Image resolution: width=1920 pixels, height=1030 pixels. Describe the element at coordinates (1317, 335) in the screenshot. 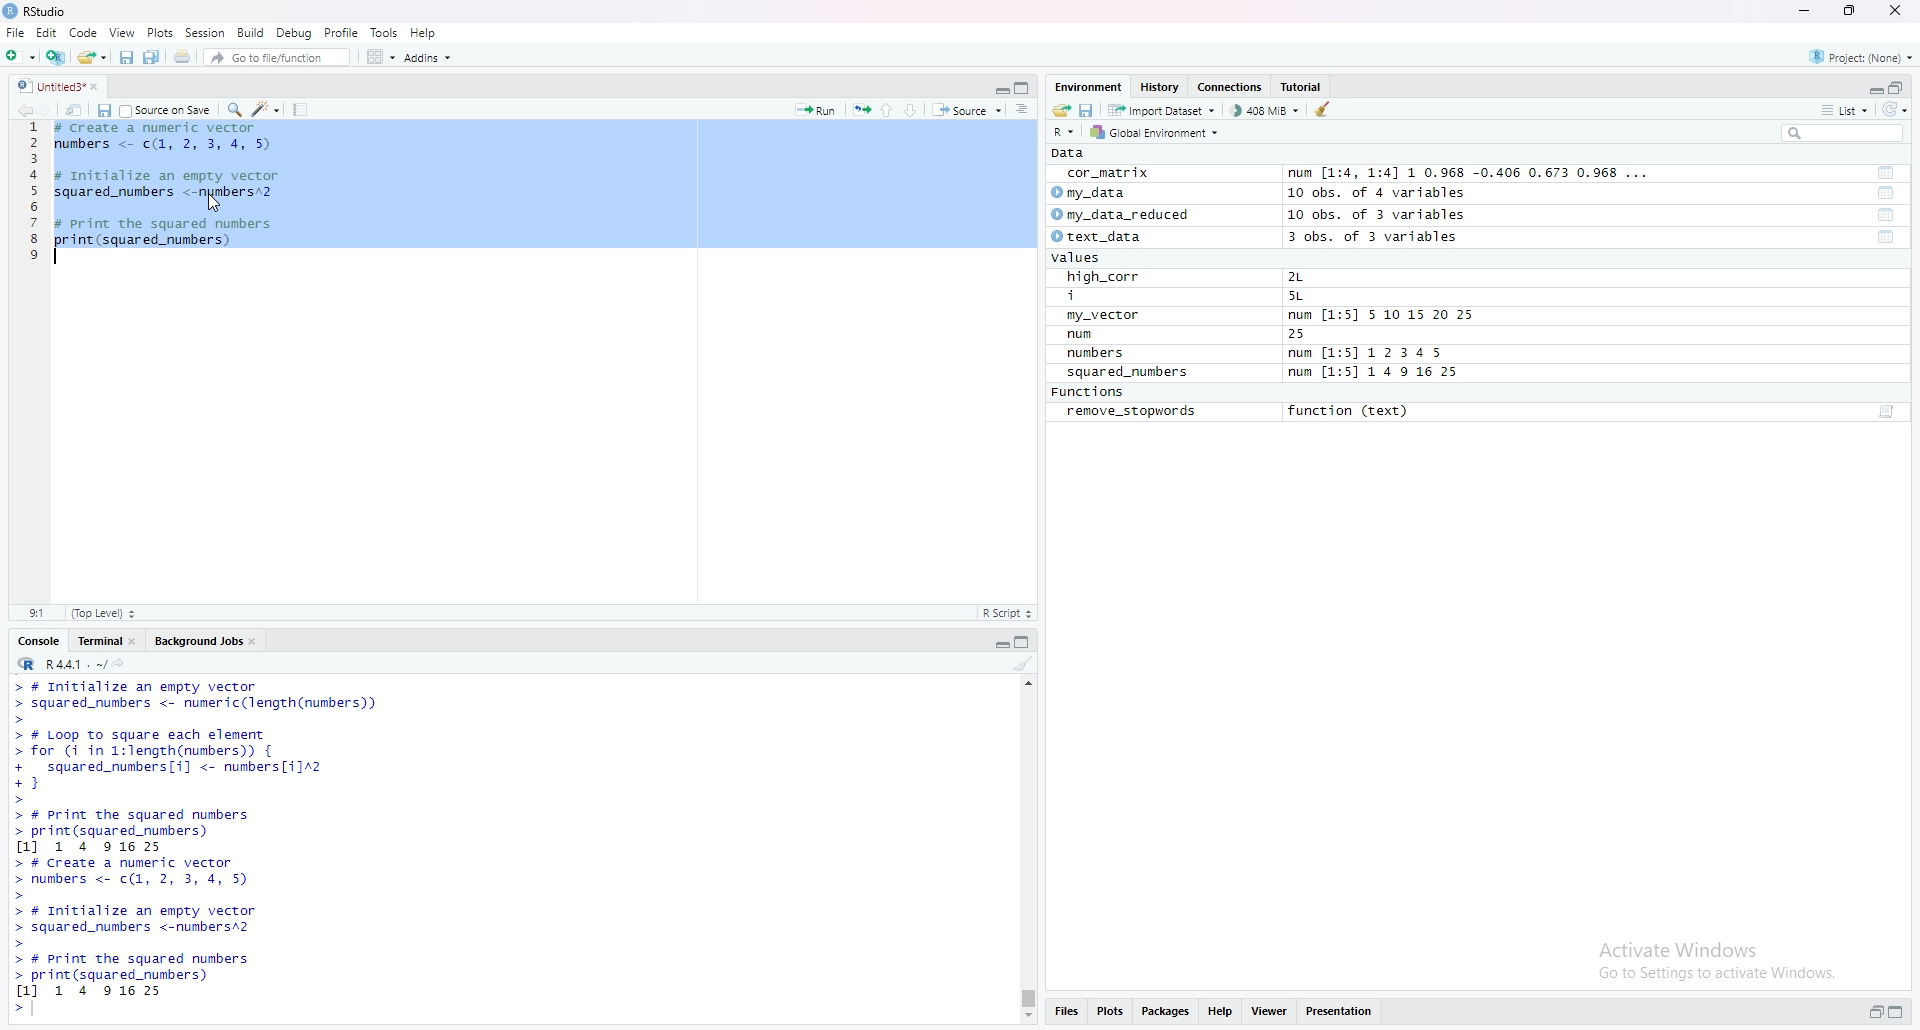

I see `25` at that location.